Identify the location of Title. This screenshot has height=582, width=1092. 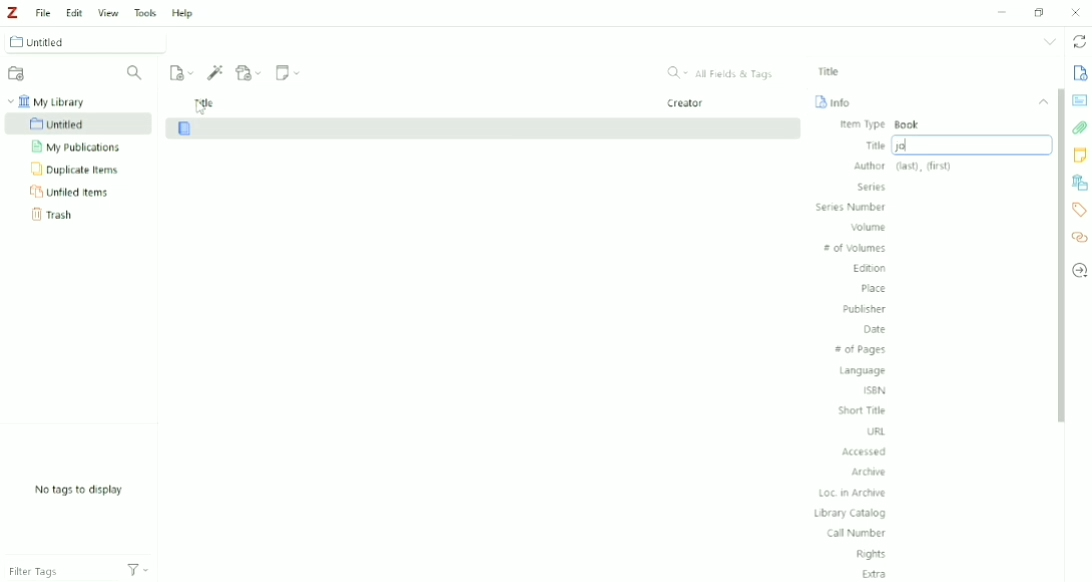
(832, 71).